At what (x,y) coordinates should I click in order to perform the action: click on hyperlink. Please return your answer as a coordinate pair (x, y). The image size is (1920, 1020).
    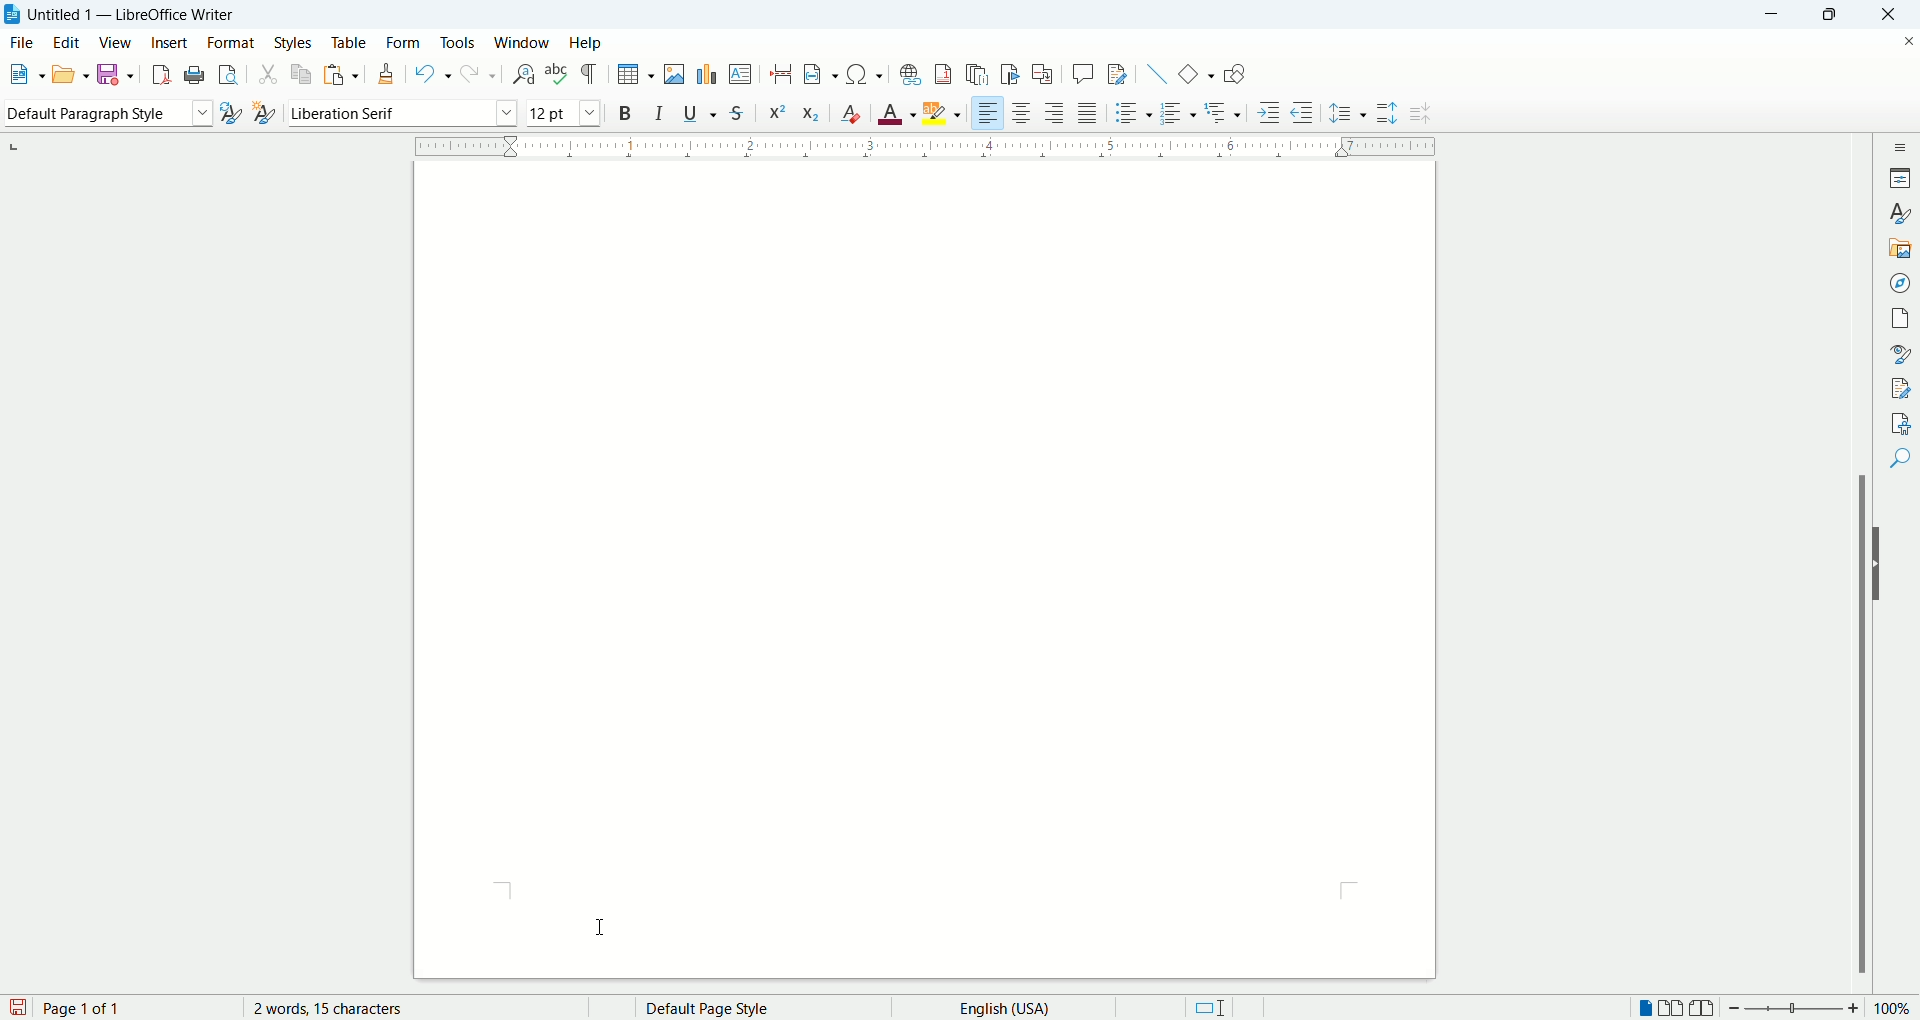
    Looking at the image, I should click on (910, 74).